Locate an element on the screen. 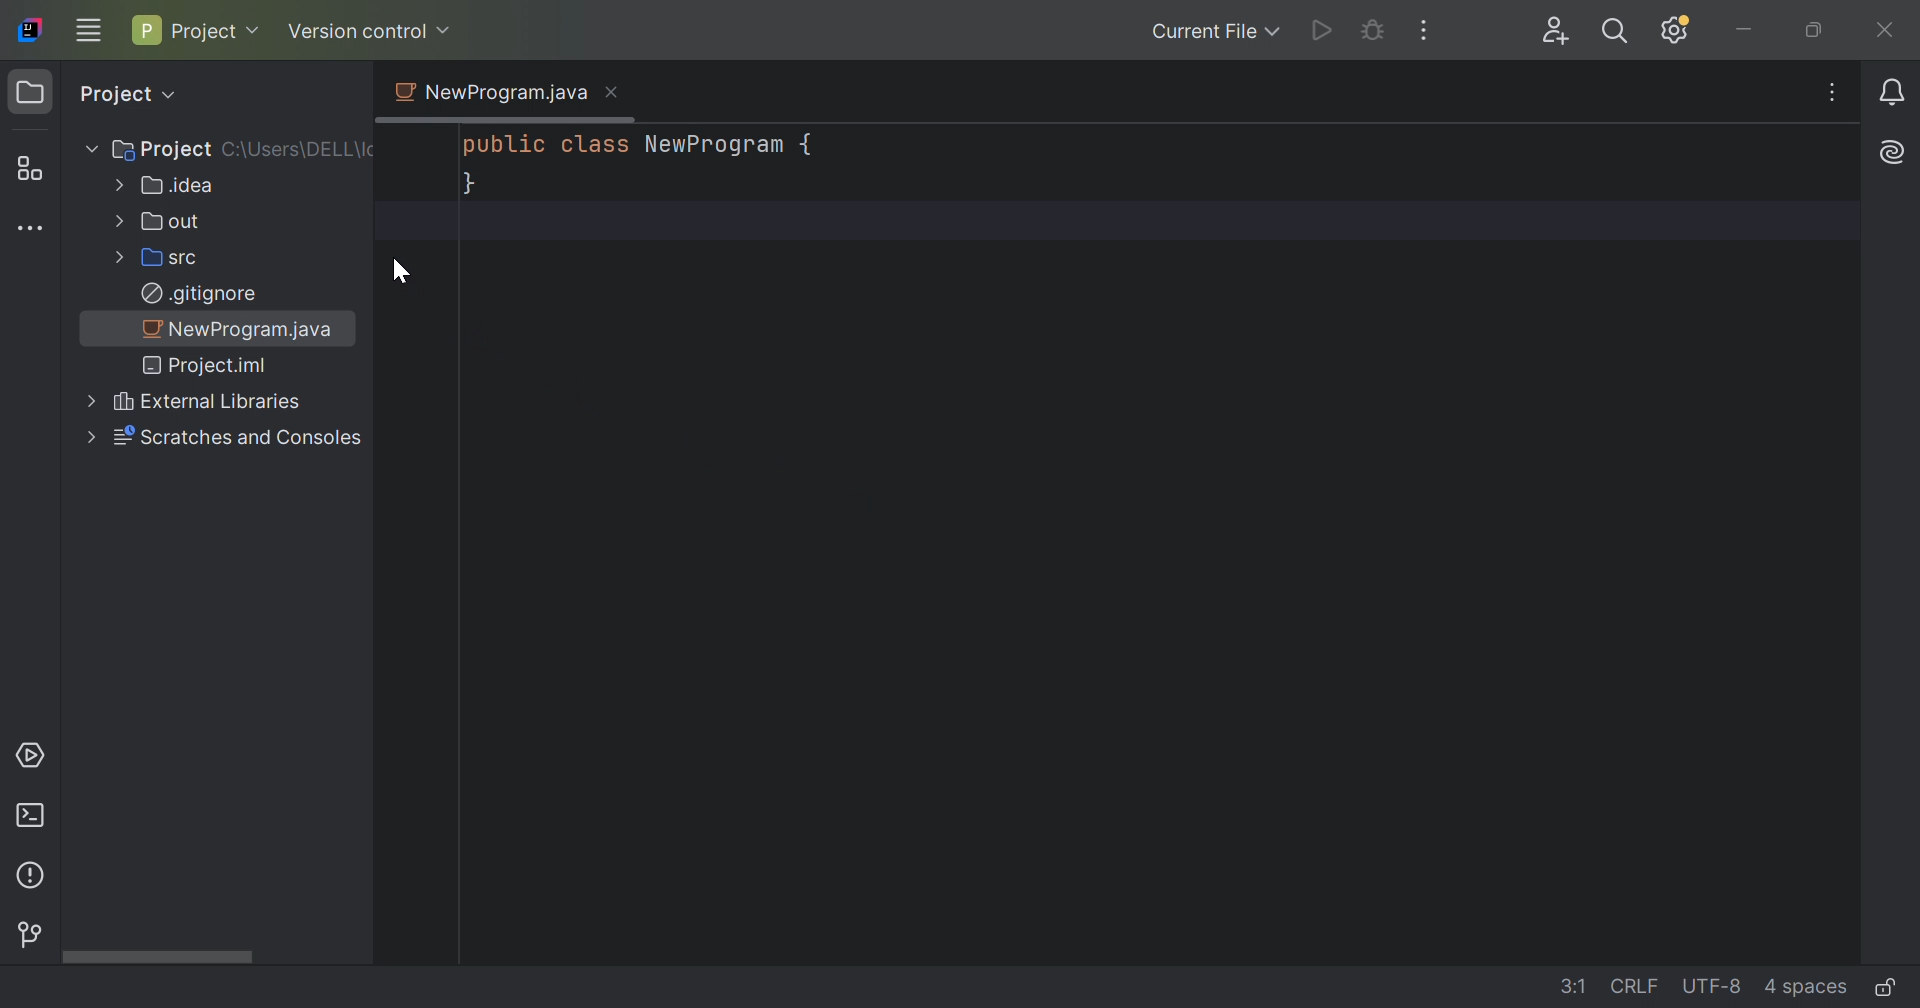 This screenshot has width=1920, height=1008. CRLF is located at coordinates (1627, 984).